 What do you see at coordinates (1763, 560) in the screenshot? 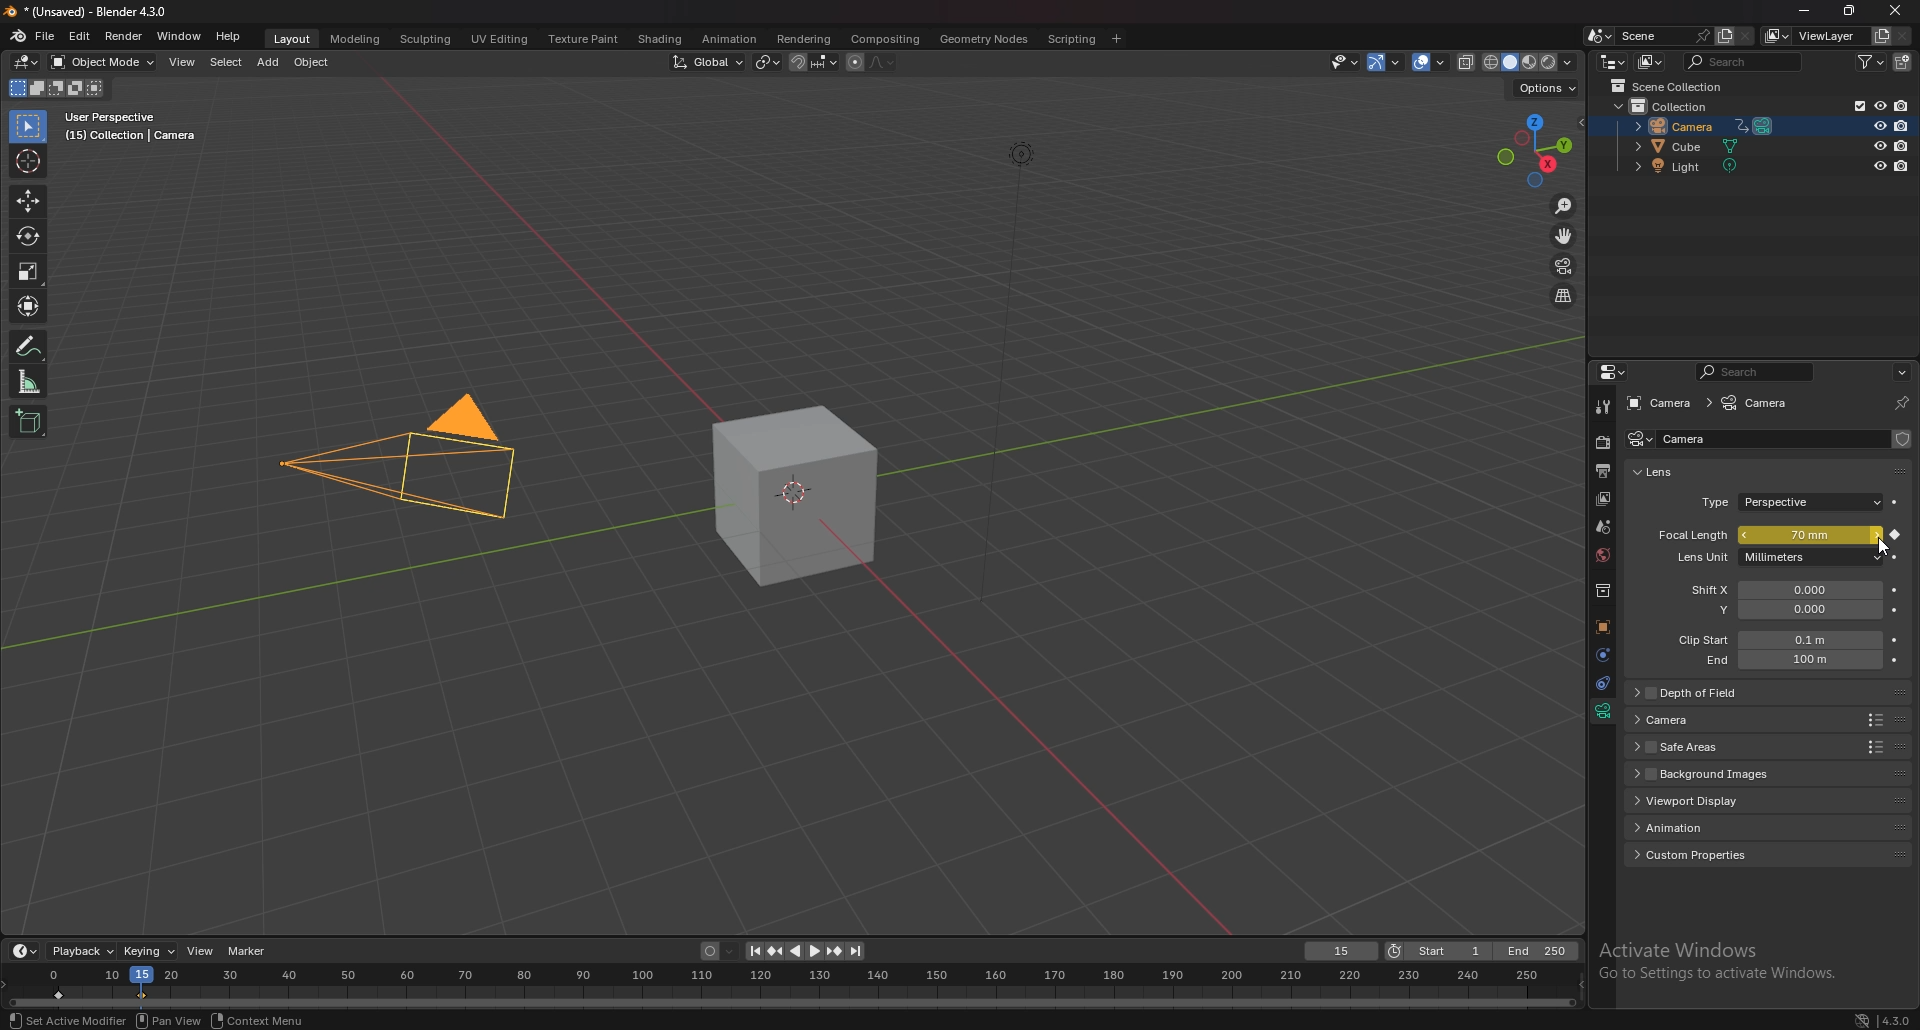
I see `Less Unit` at bounding box center [1763, 560].